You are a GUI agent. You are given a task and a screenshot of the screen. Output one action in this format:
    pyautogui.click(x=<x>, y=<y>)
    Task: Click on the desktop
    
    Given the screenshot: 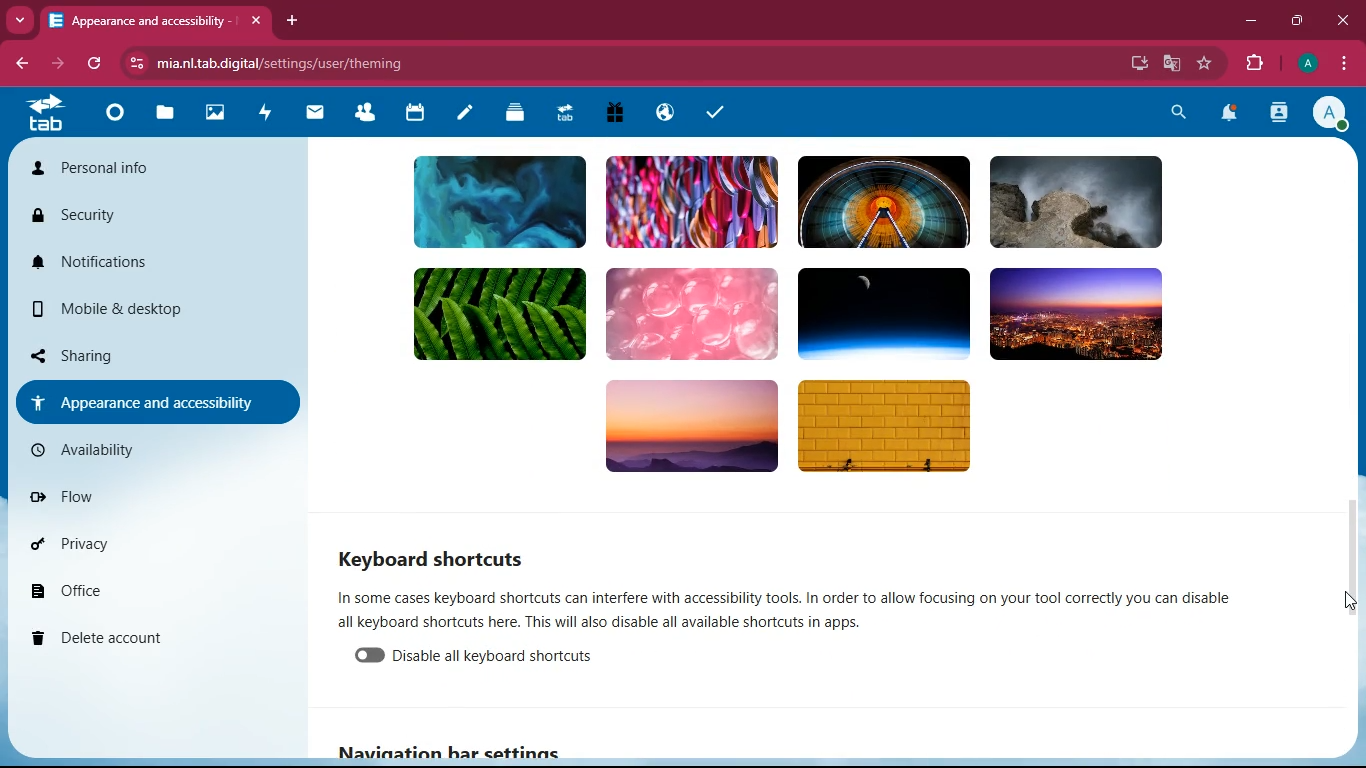 What is the action you would take?
    pyautogui.click(x=1135, y=63)
    